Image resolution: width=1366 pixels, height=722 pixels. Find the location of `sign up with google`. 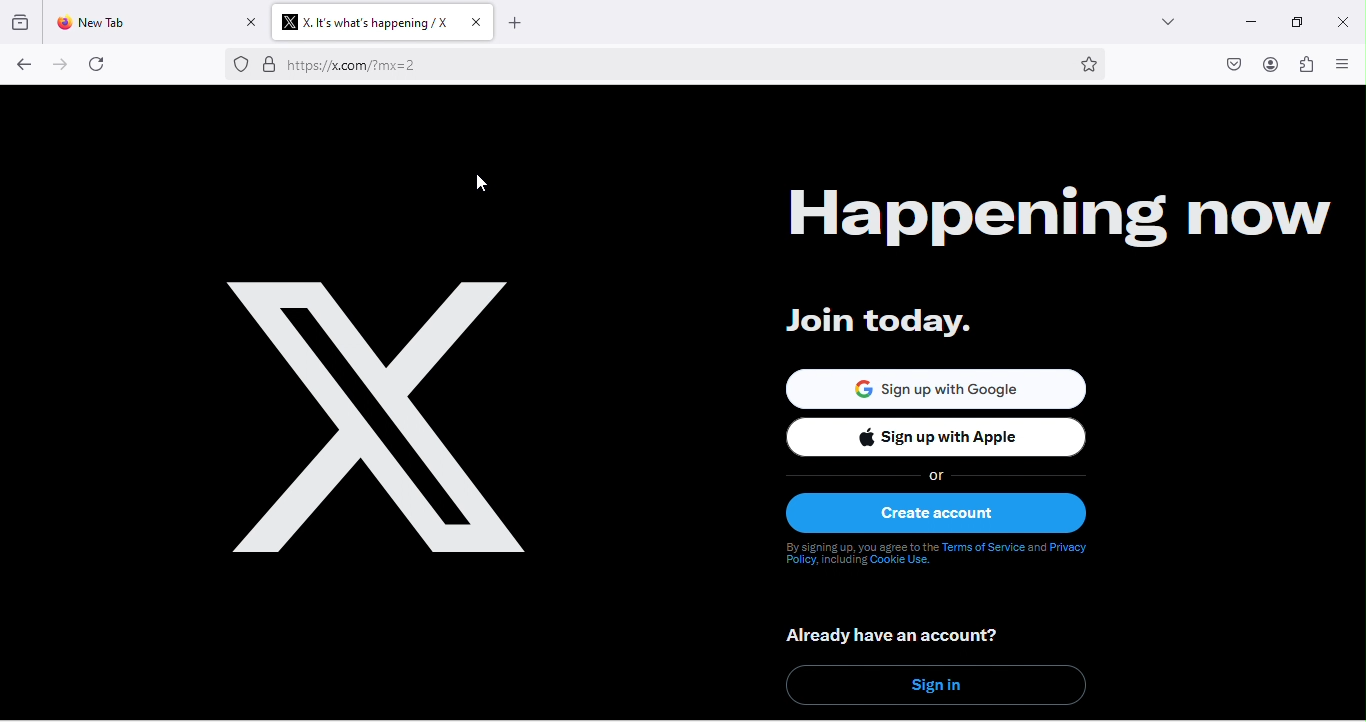

sign up with google is located at coordinates (935, 384).